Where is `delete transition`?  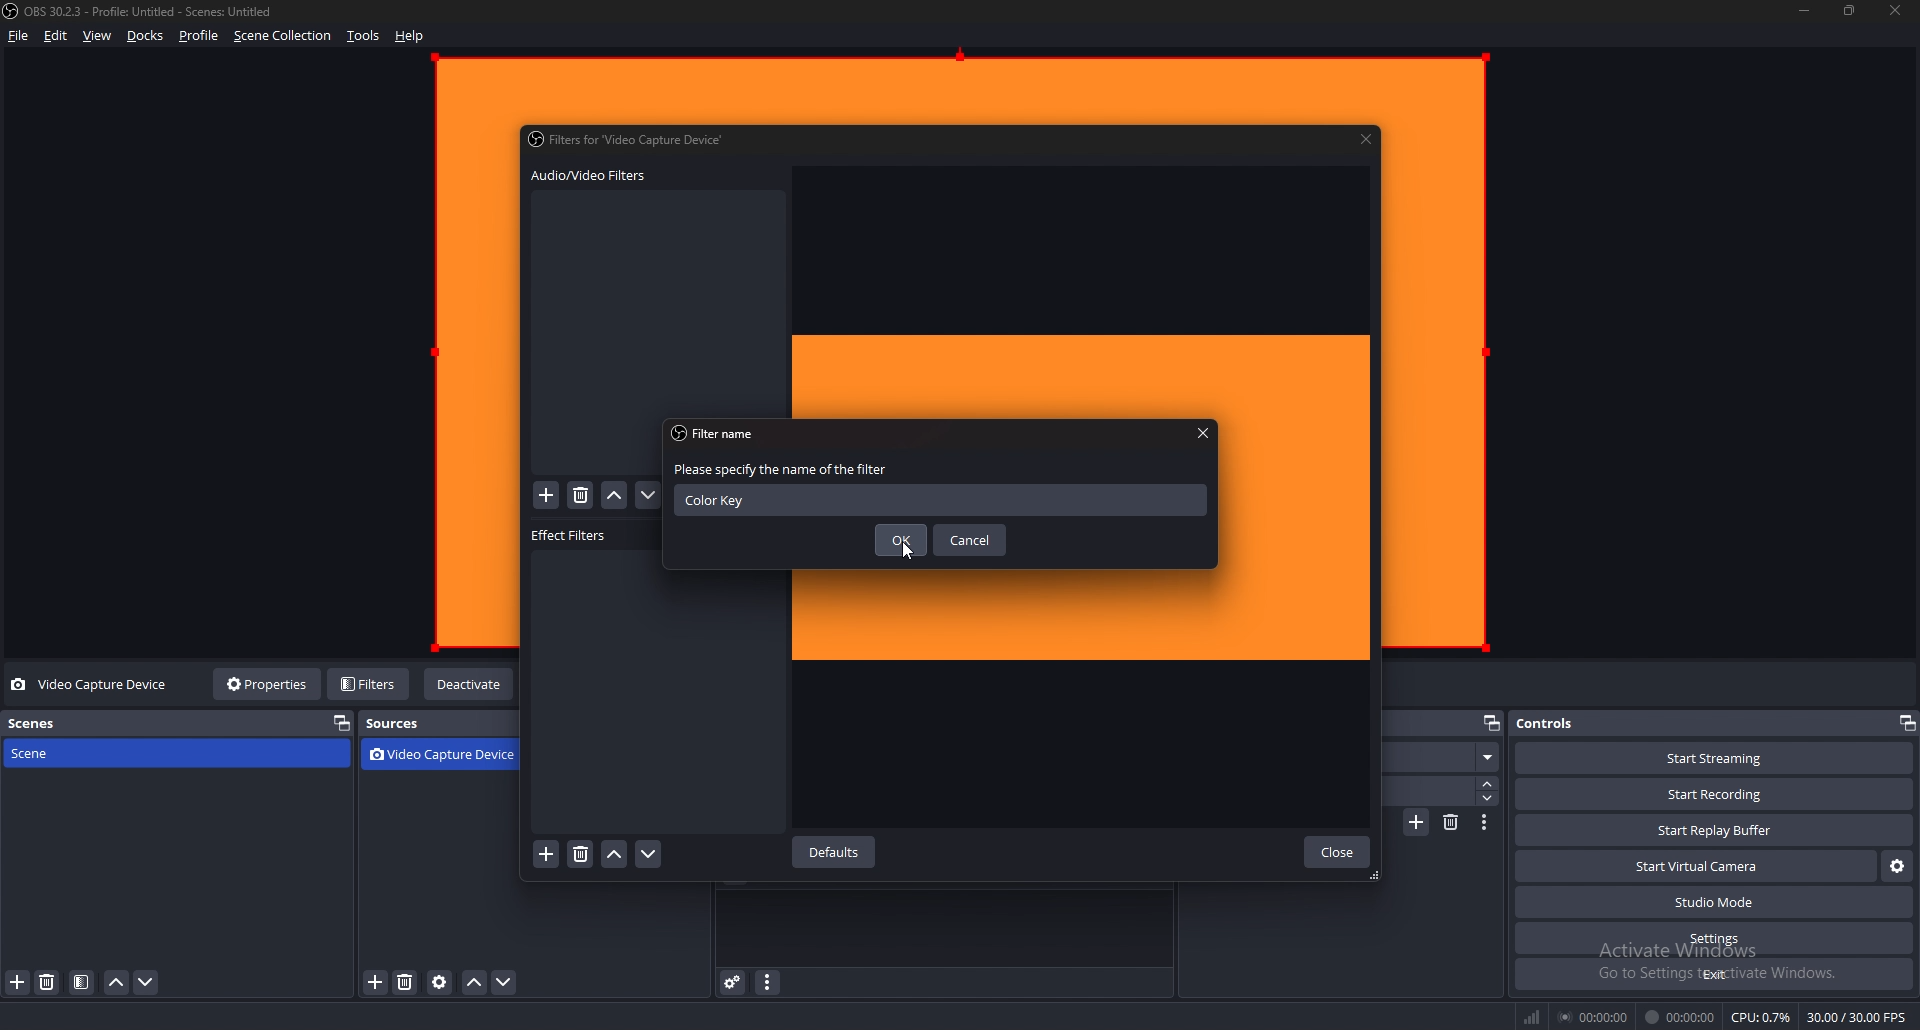 delete transition is located at coordinates (1451, 822).